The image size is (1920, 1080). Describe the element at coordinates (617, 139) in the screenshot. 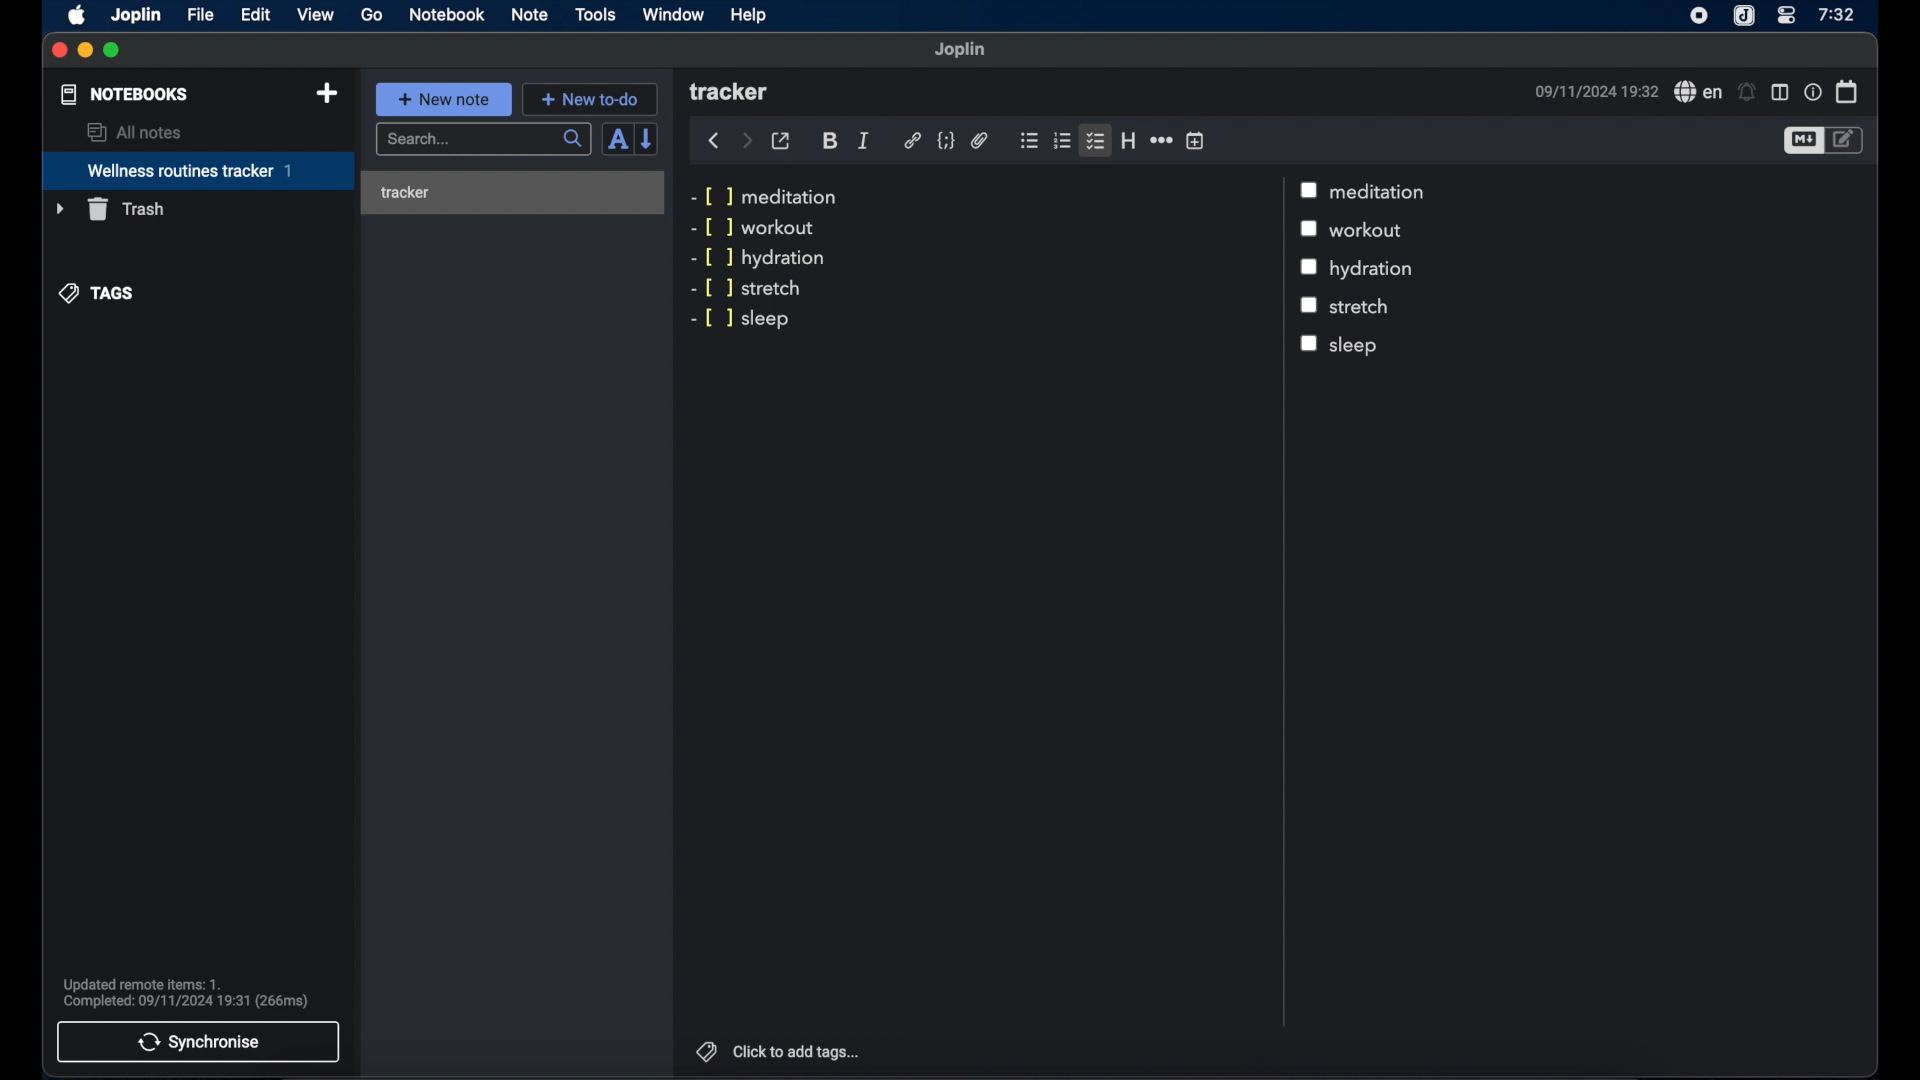

I see `toggle sort order field` at that location.